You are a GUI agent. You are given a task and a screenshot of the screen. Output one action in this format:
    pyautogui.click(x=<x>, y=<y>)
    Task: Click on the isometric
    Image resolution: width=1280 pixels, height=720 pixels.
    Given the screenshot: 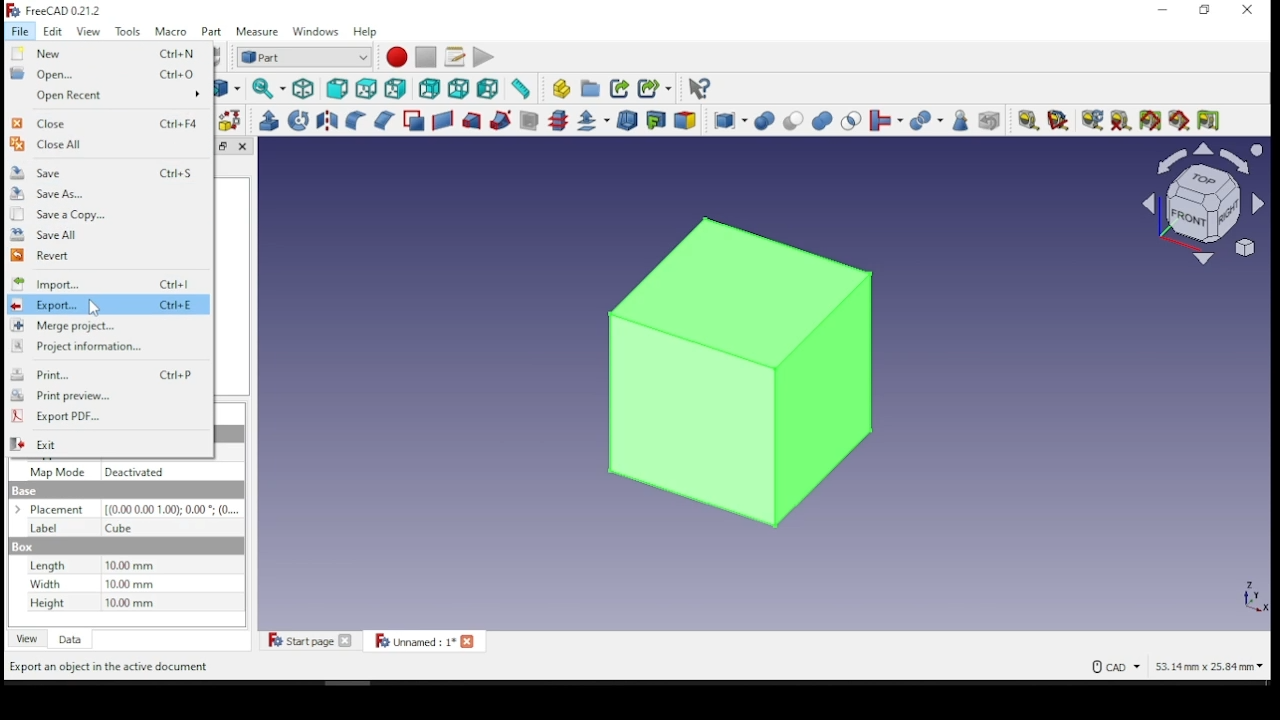 What is the action you would take?
    pyautogui.click(x=304, y=90)
    